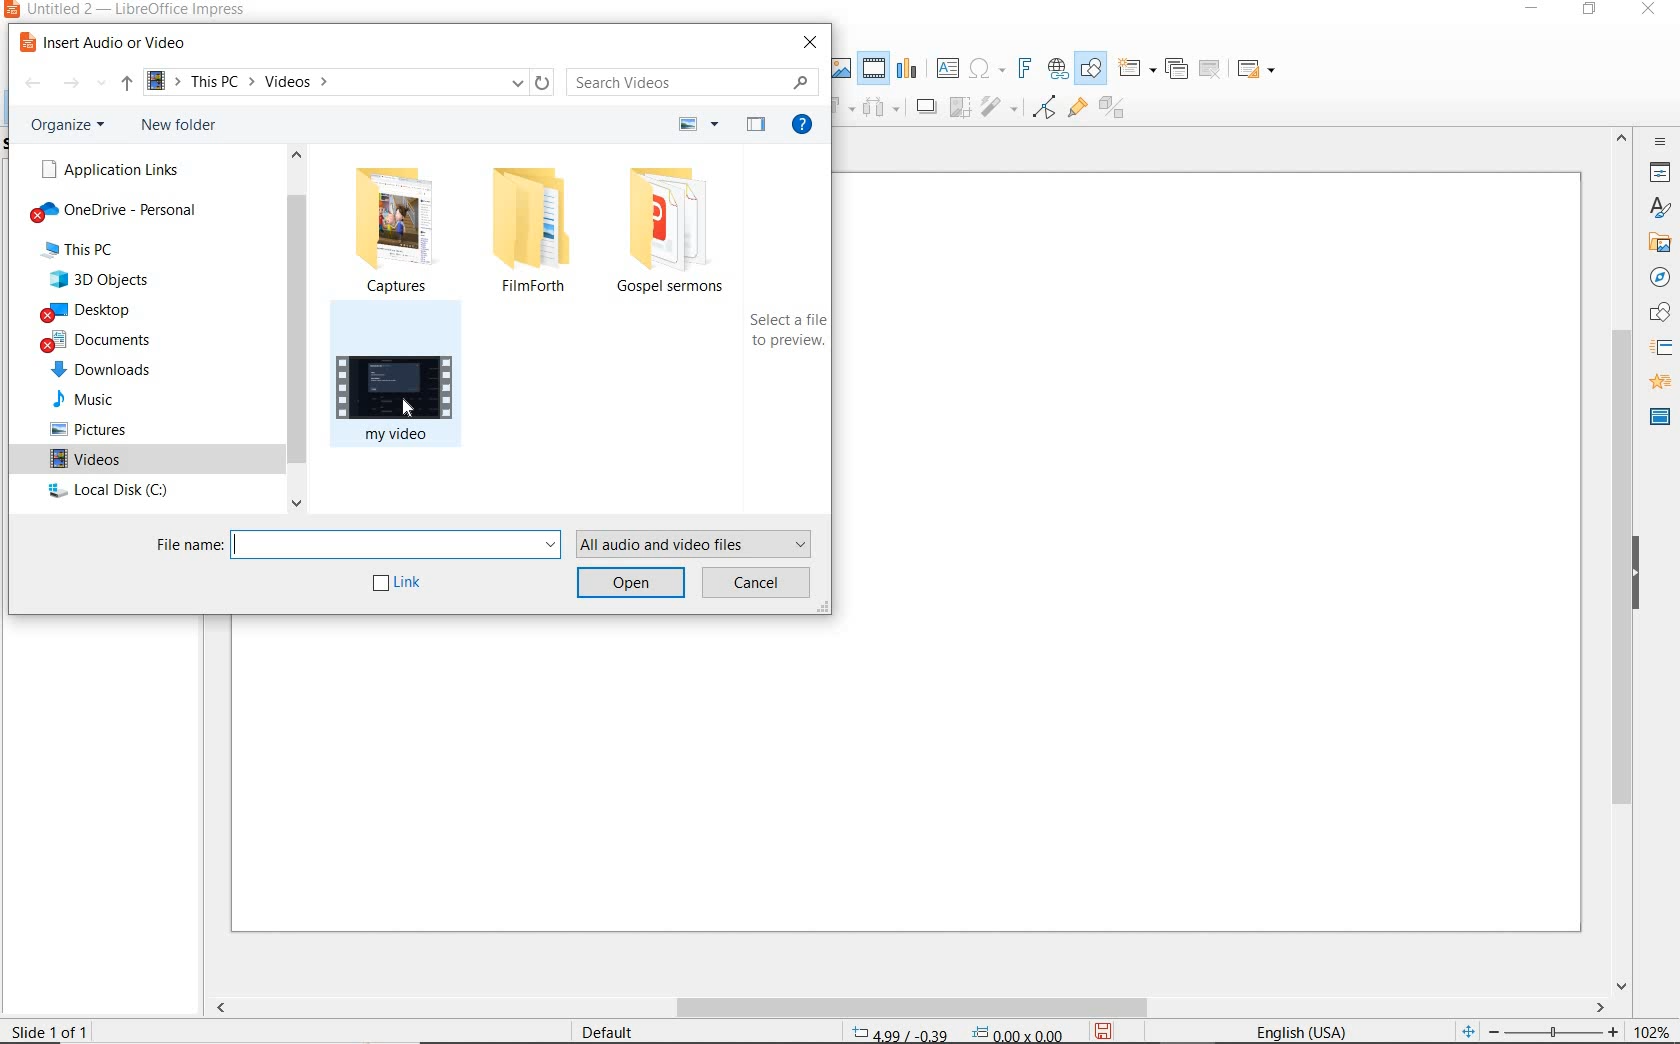 This screenshot has width=1680, height=1044. Describe the element at coordinates (87, 430) in the screenshot. I see `pictures` at that location.